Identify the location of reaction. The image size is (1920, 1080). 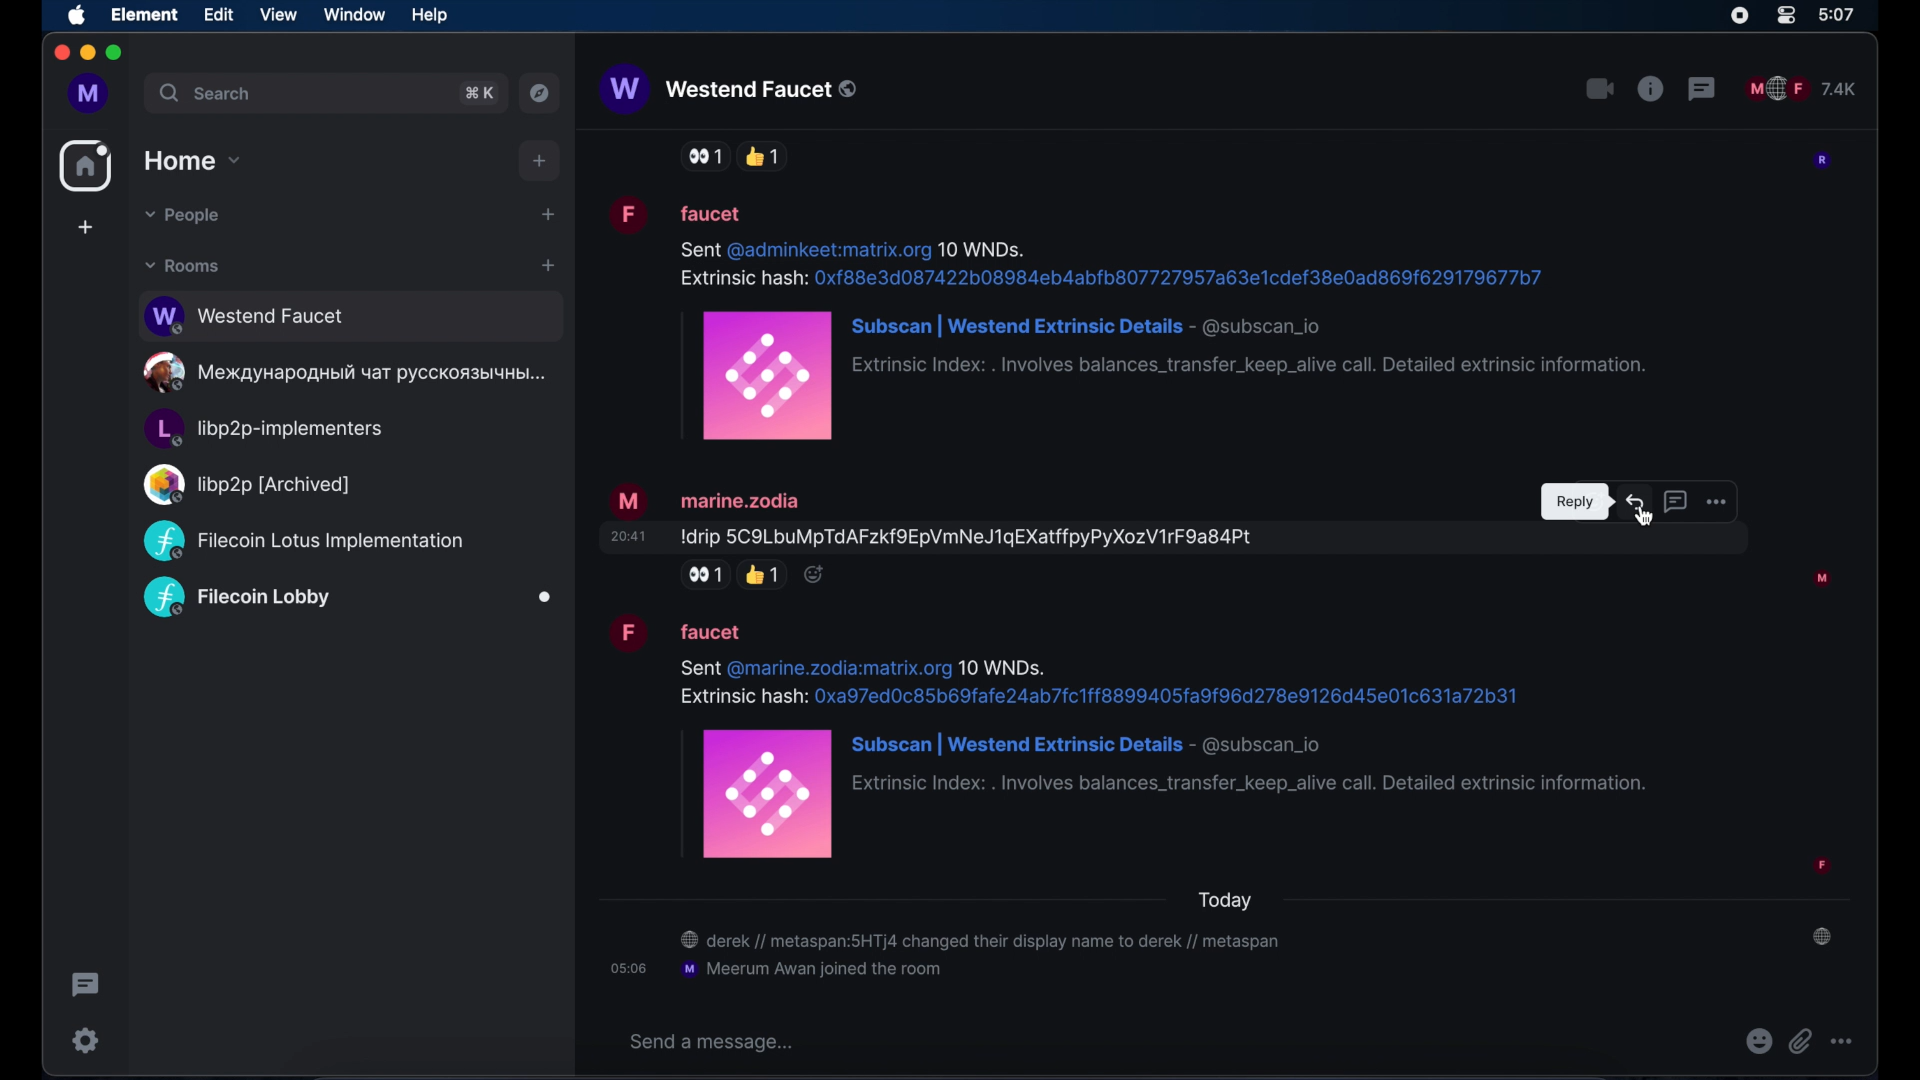
(815, 575).